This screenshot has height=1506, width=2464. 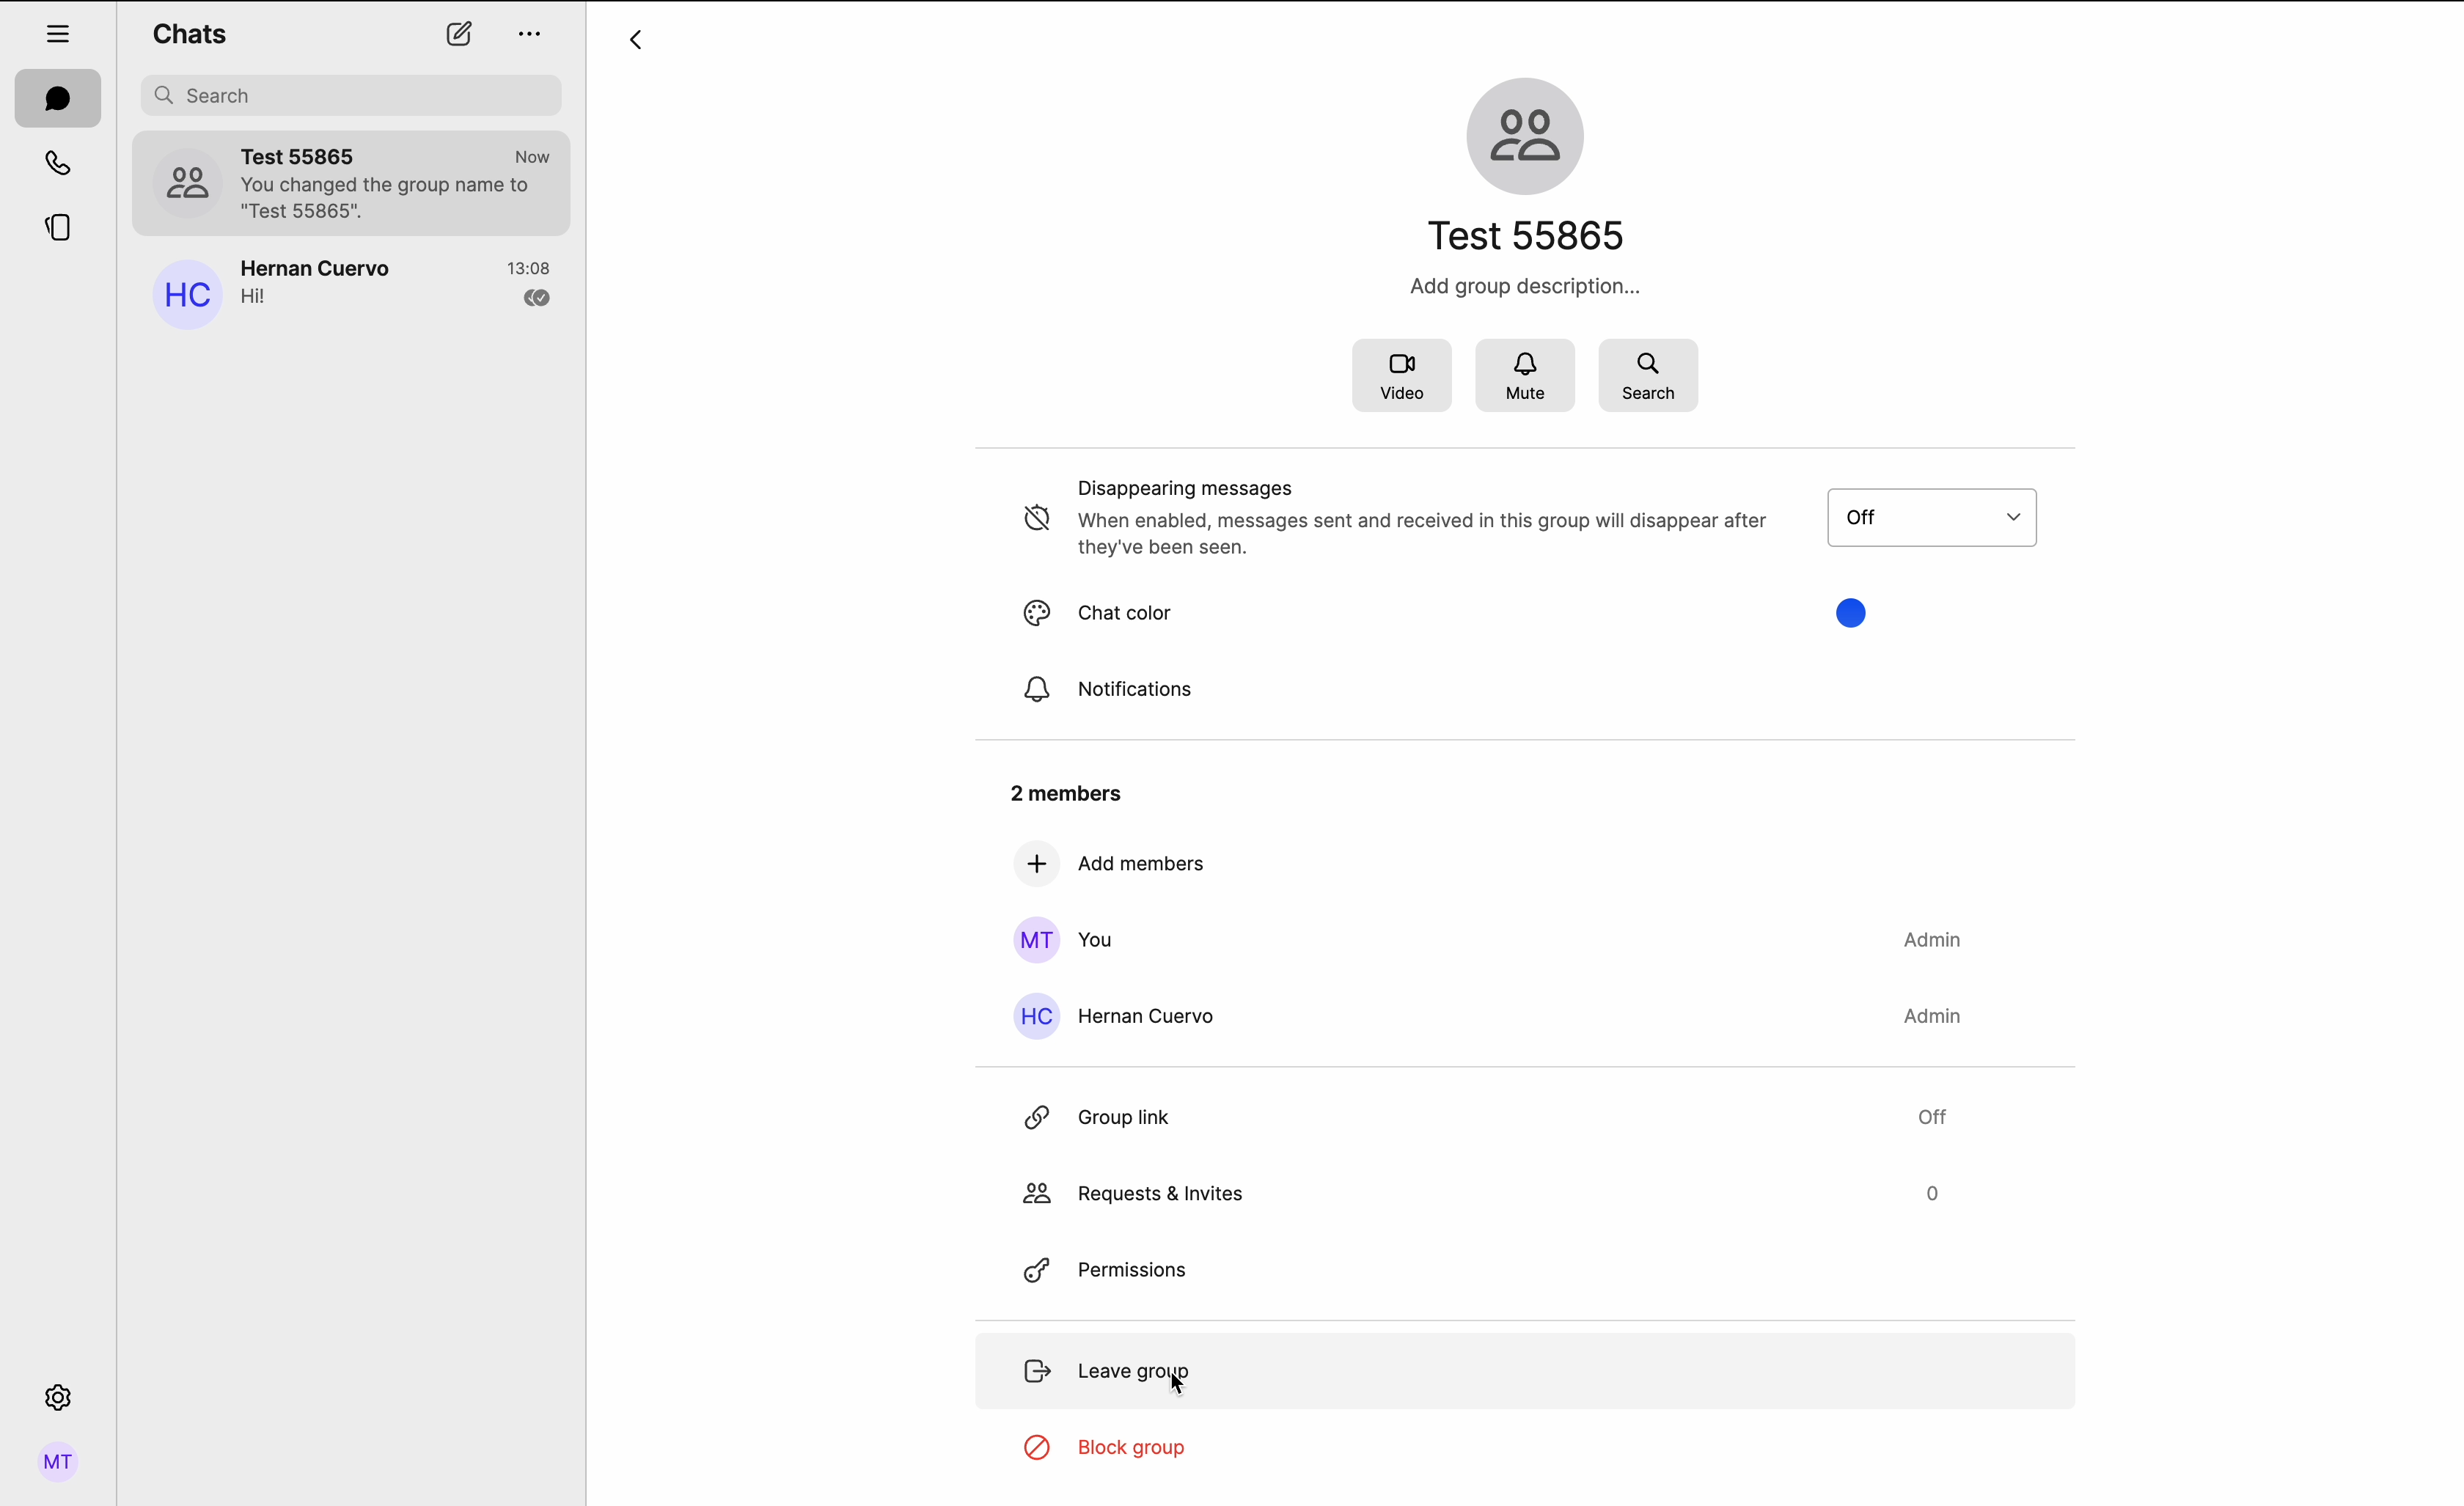 What do you see at coordinates (354, 95) in the screenshot?
I see `search bar` at bounding box center [354, 95].